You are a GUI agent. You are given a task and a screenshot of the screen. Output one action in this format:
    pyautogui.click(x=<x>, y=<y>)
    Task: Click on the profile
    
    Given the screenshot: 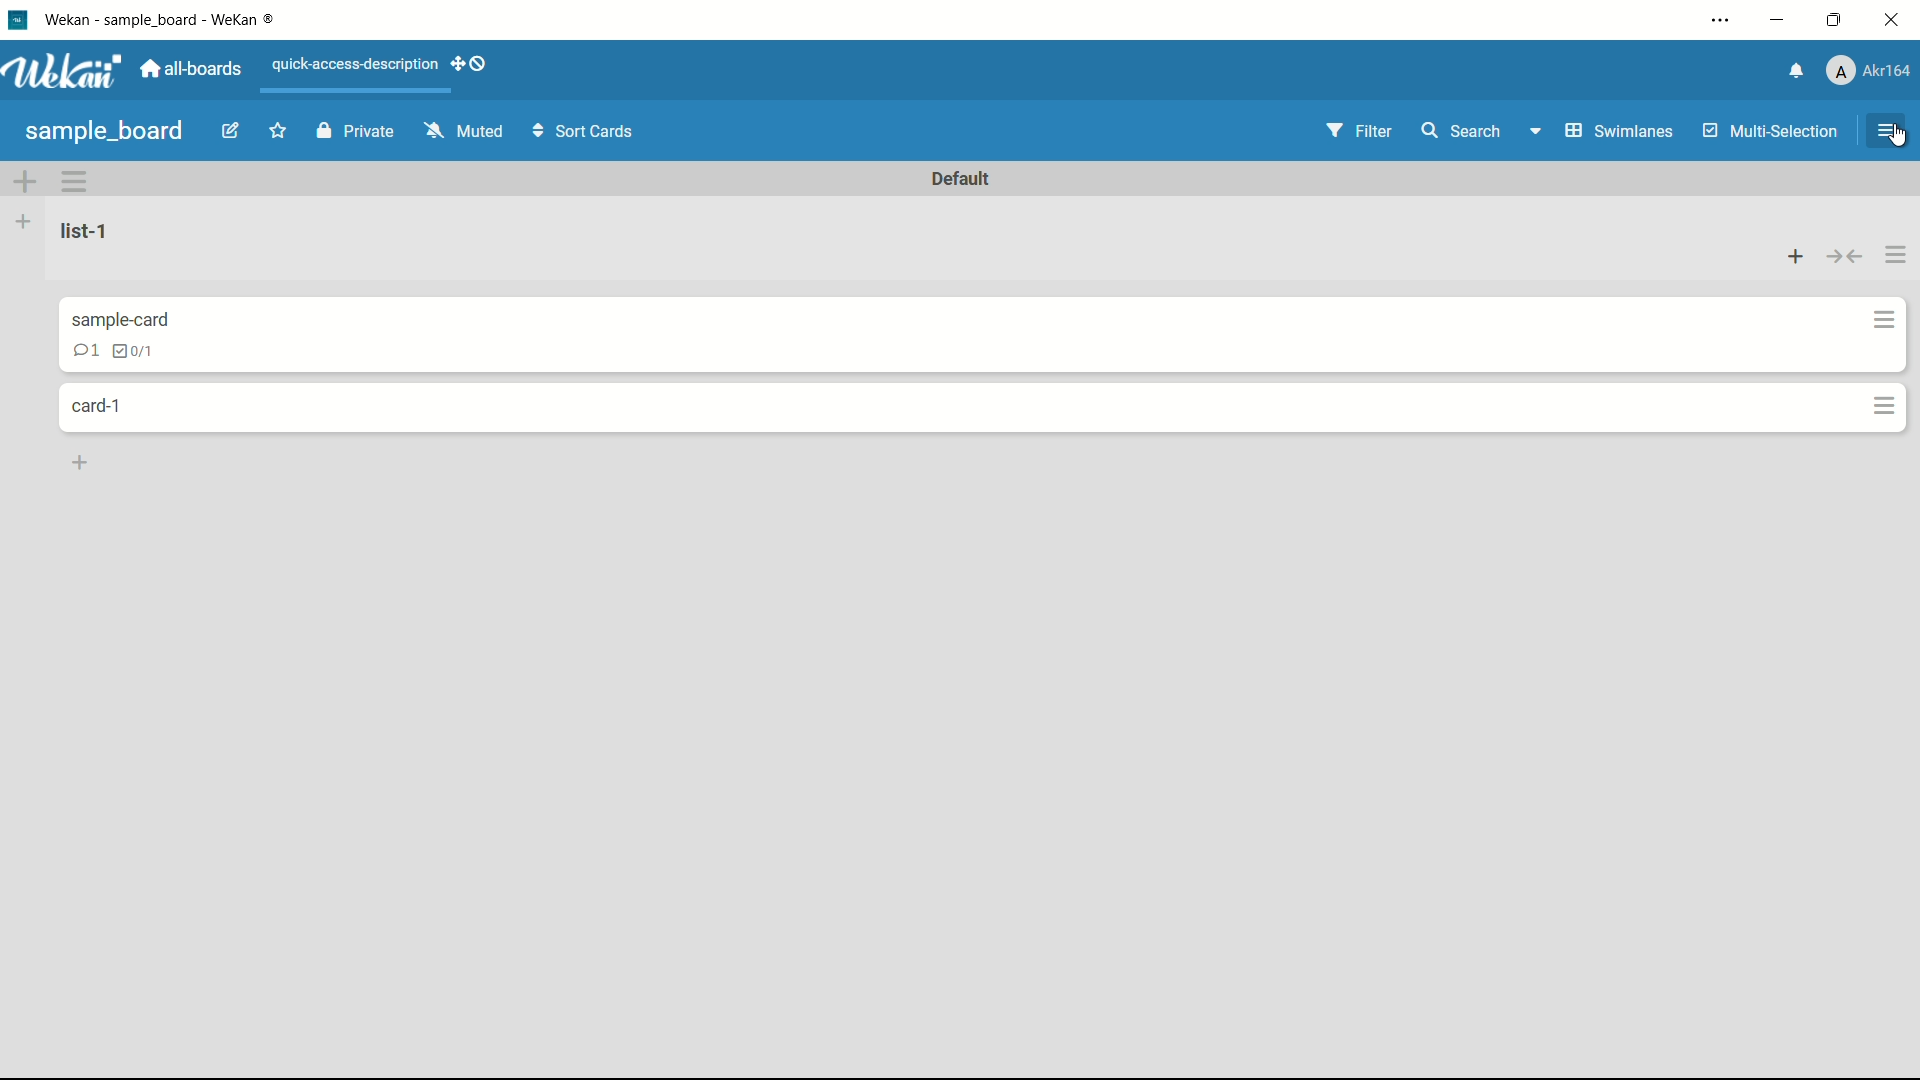 What is the action you would take?
    pyautogui.click(x=1872, y=72)
    